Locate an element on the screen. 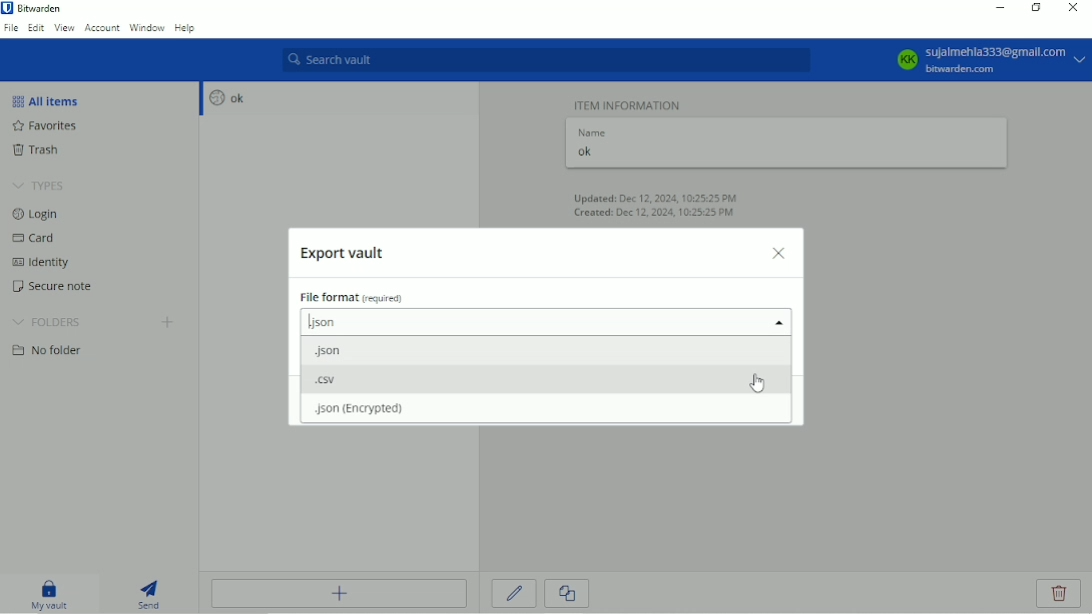  .json is located at coordinates (331, 351).